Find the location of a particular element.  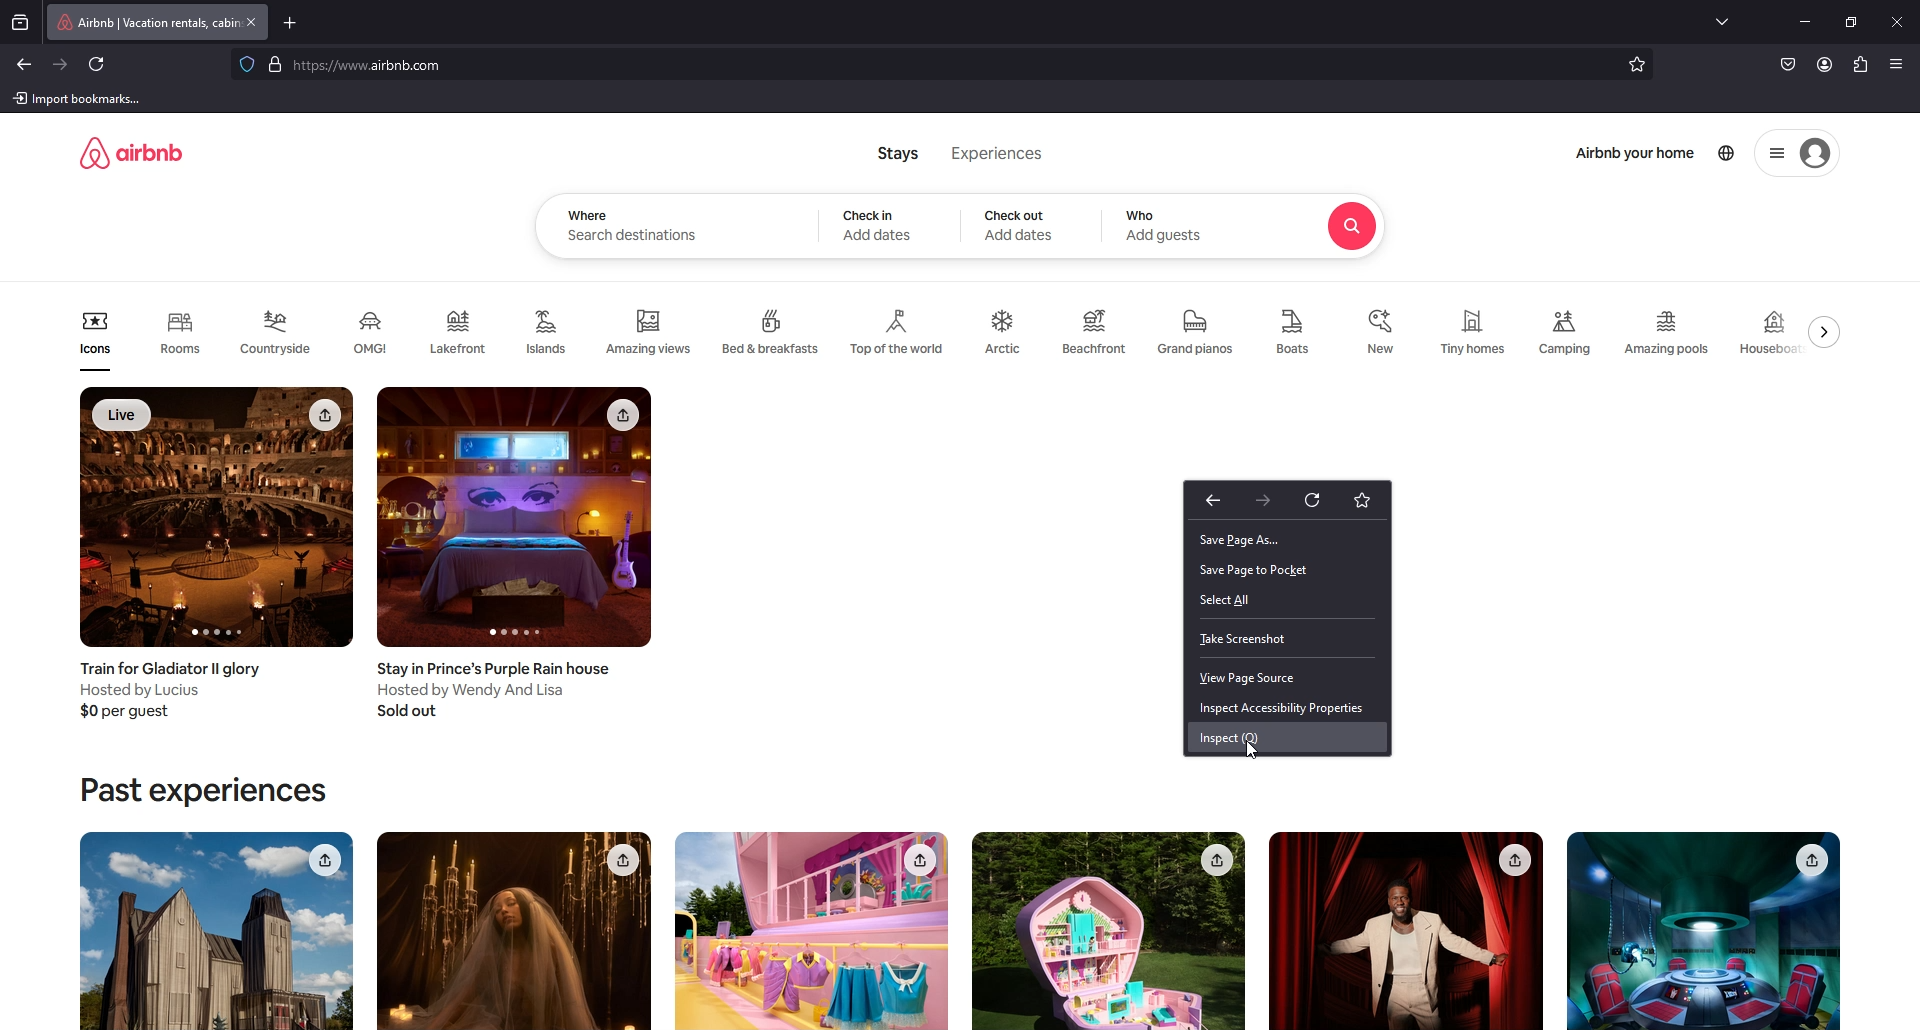

import bookmarks is located at coordinates (81, 98).